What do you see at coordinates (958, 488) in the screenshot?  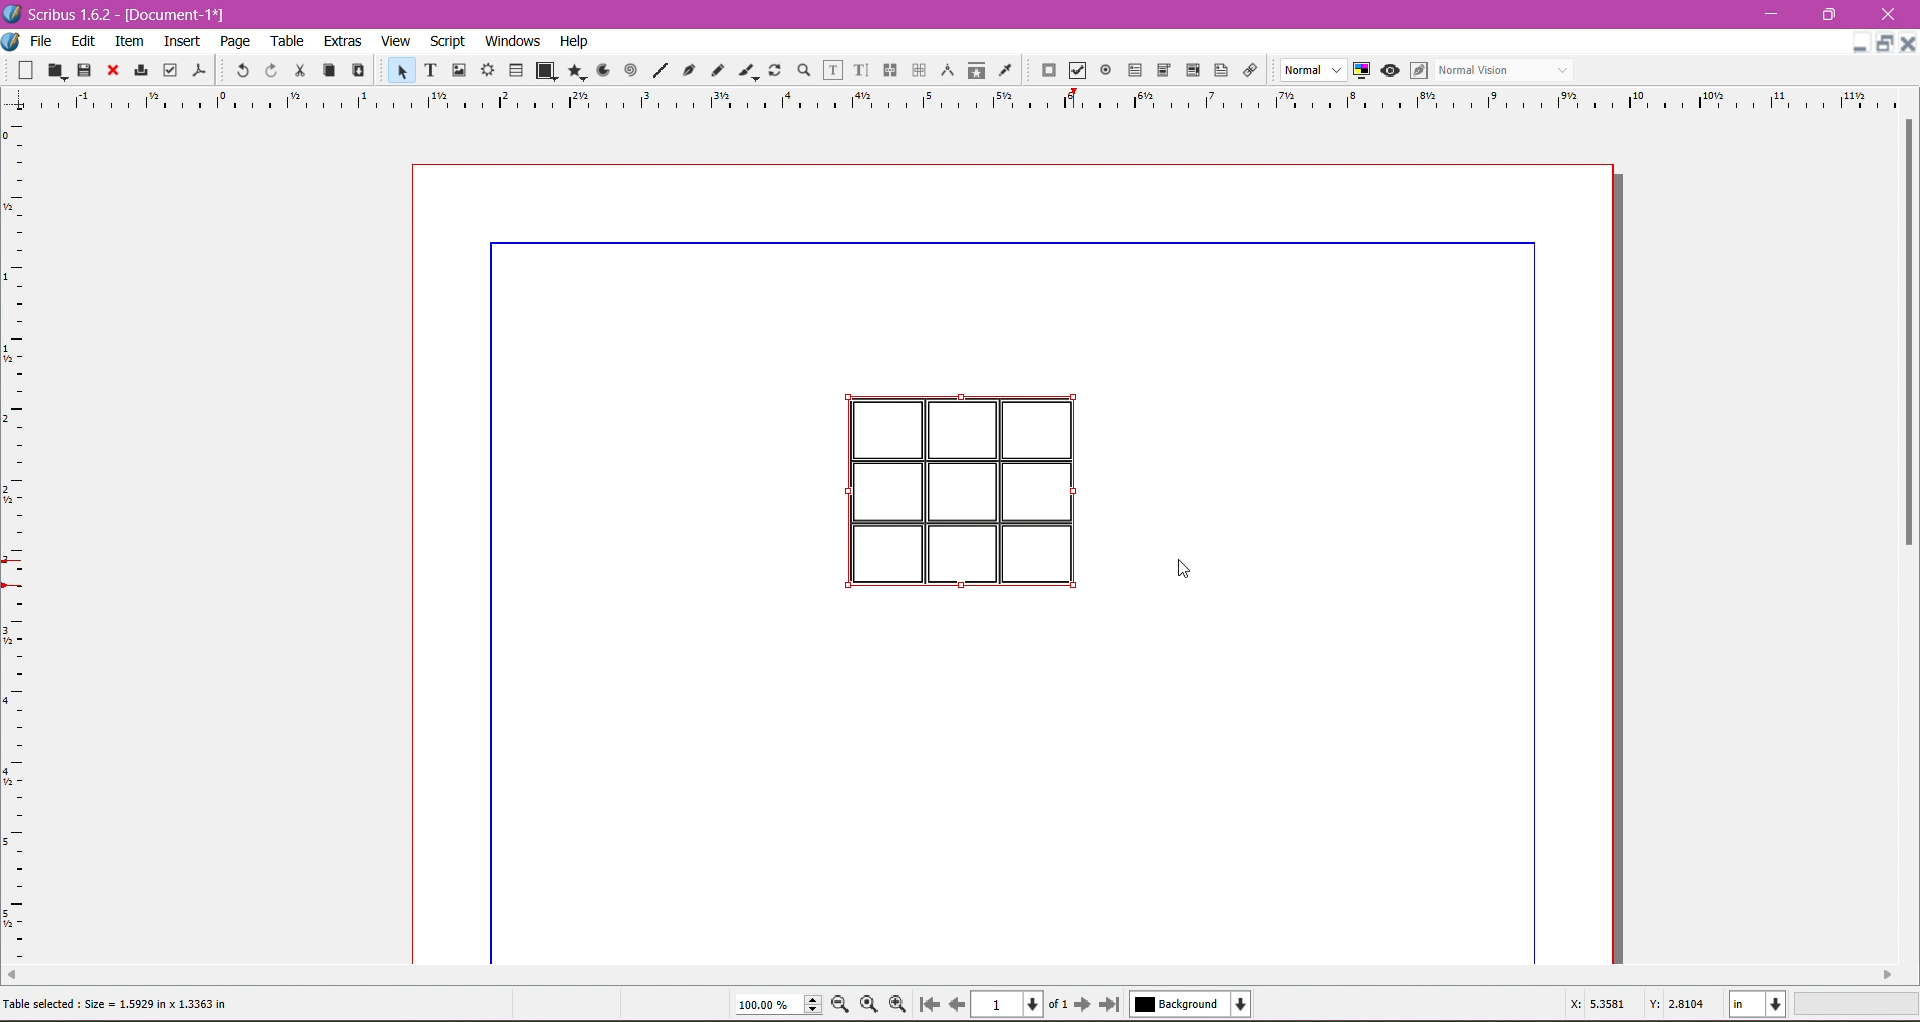 I see `3 X 3 Table` at bounding box center [958, 488].